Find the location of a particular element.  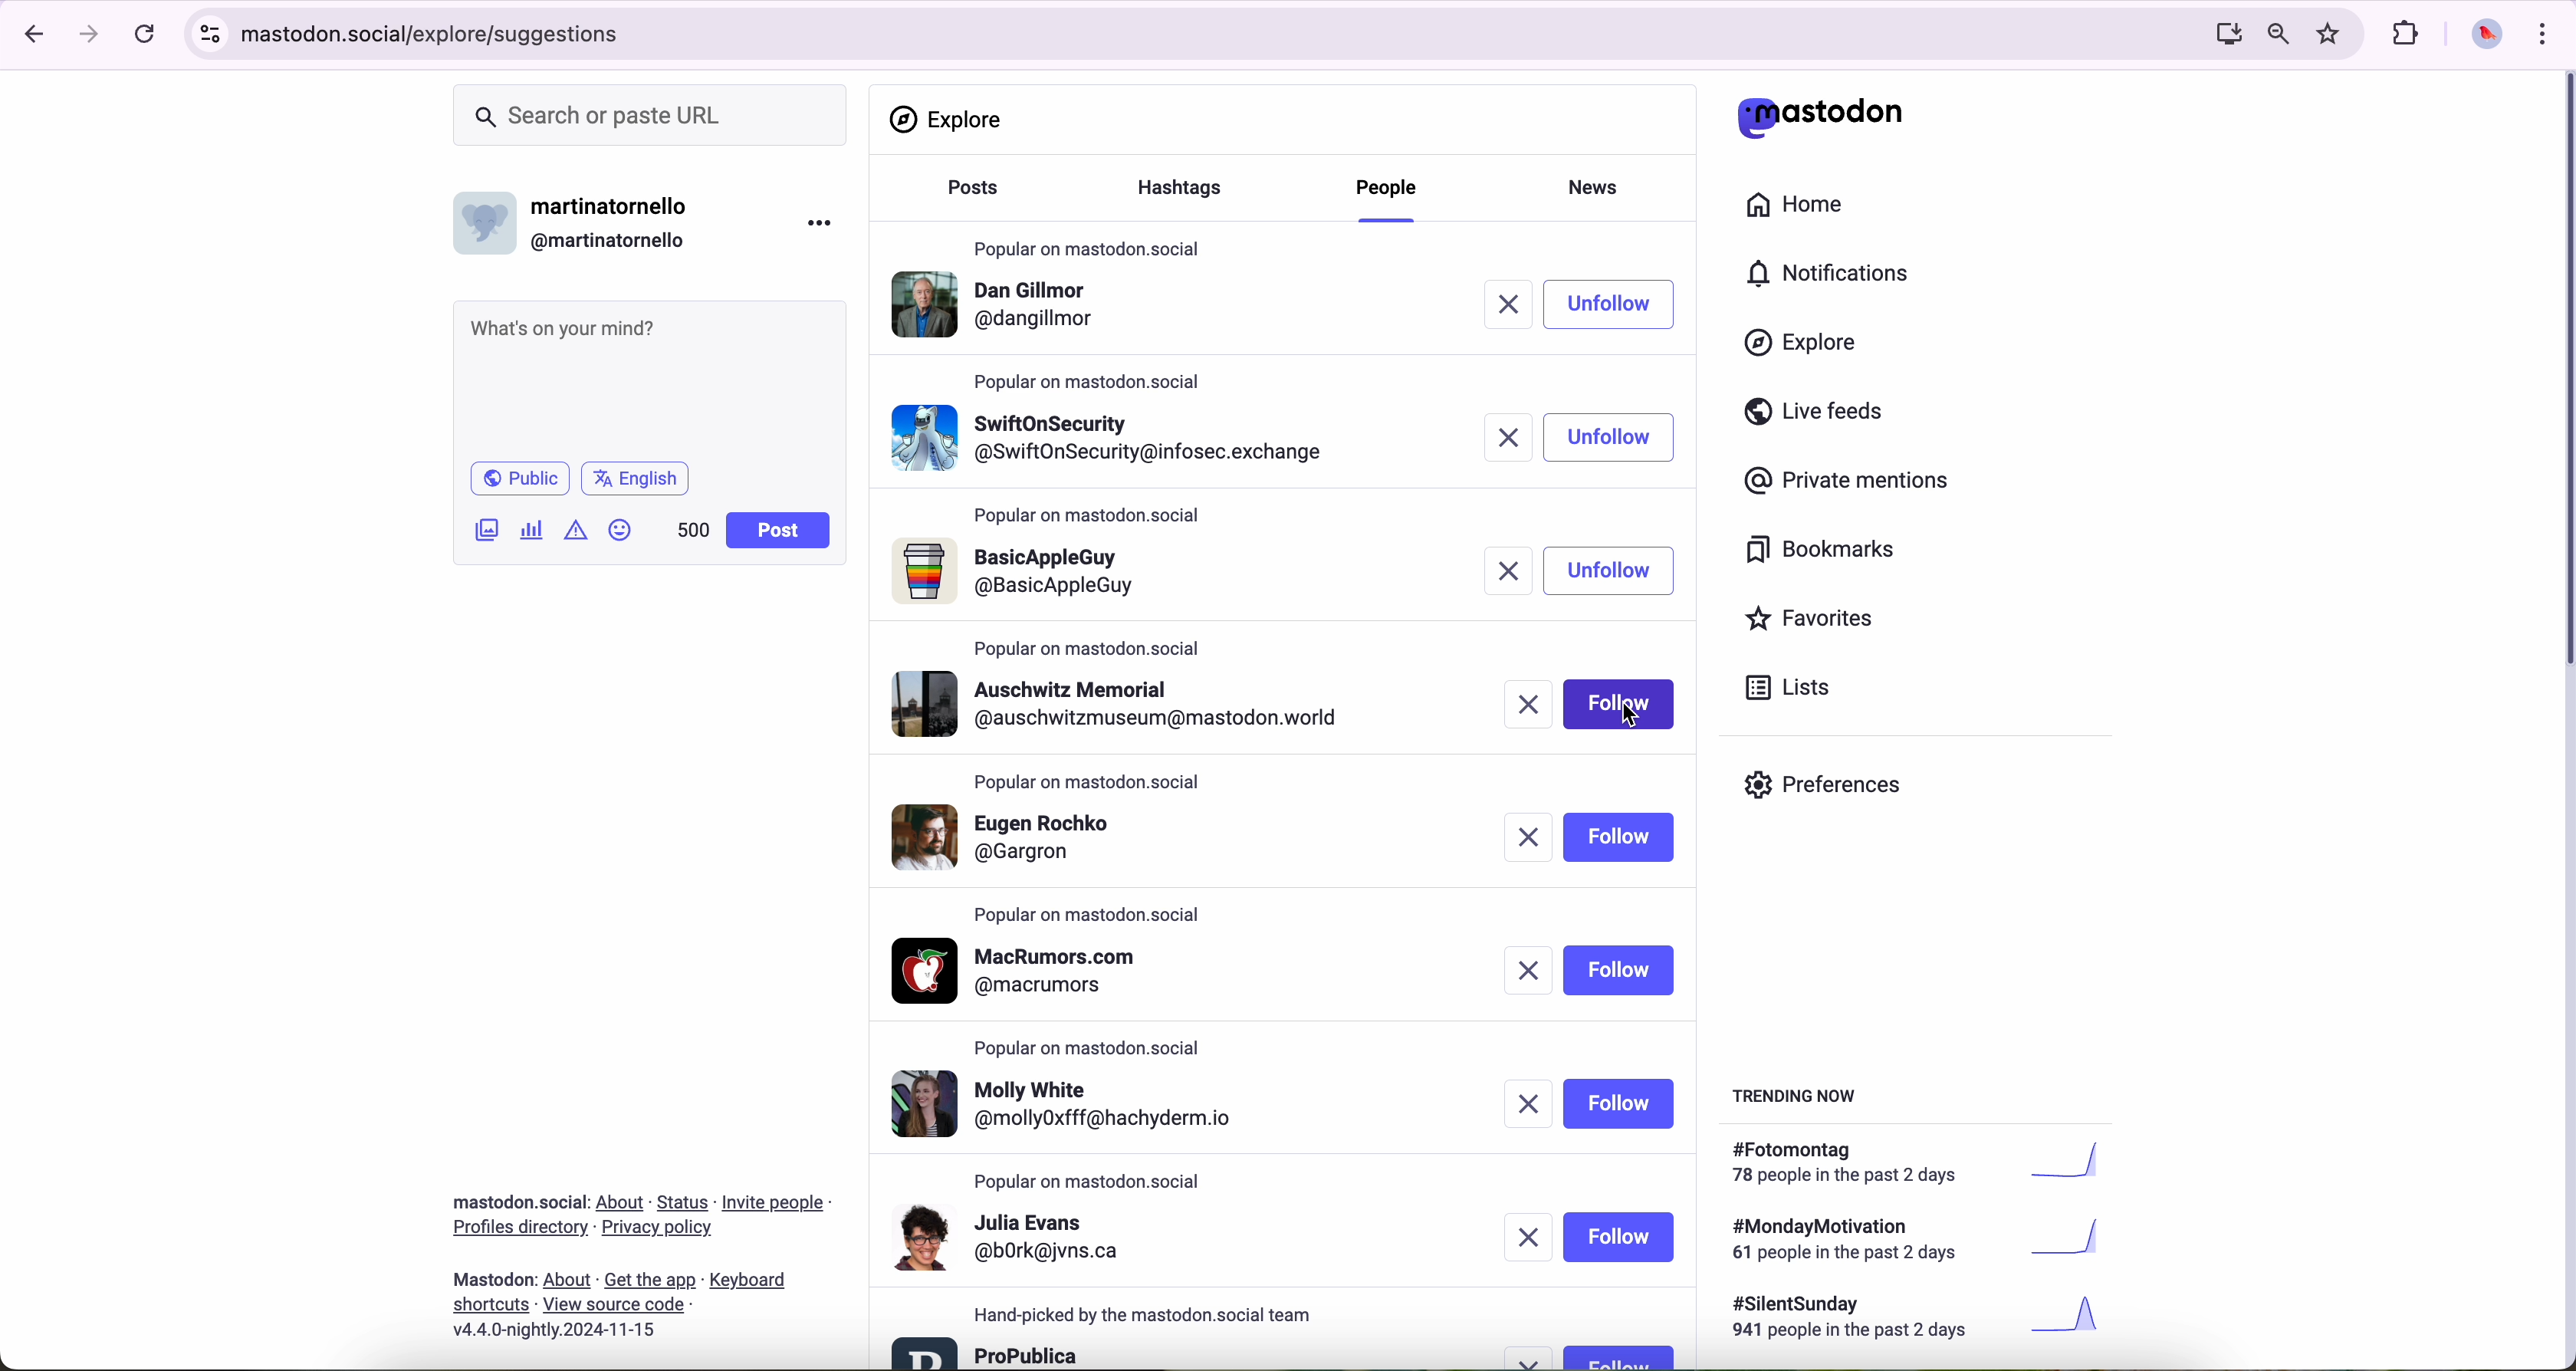

search or paste URL is located at coordinates (650, 116).